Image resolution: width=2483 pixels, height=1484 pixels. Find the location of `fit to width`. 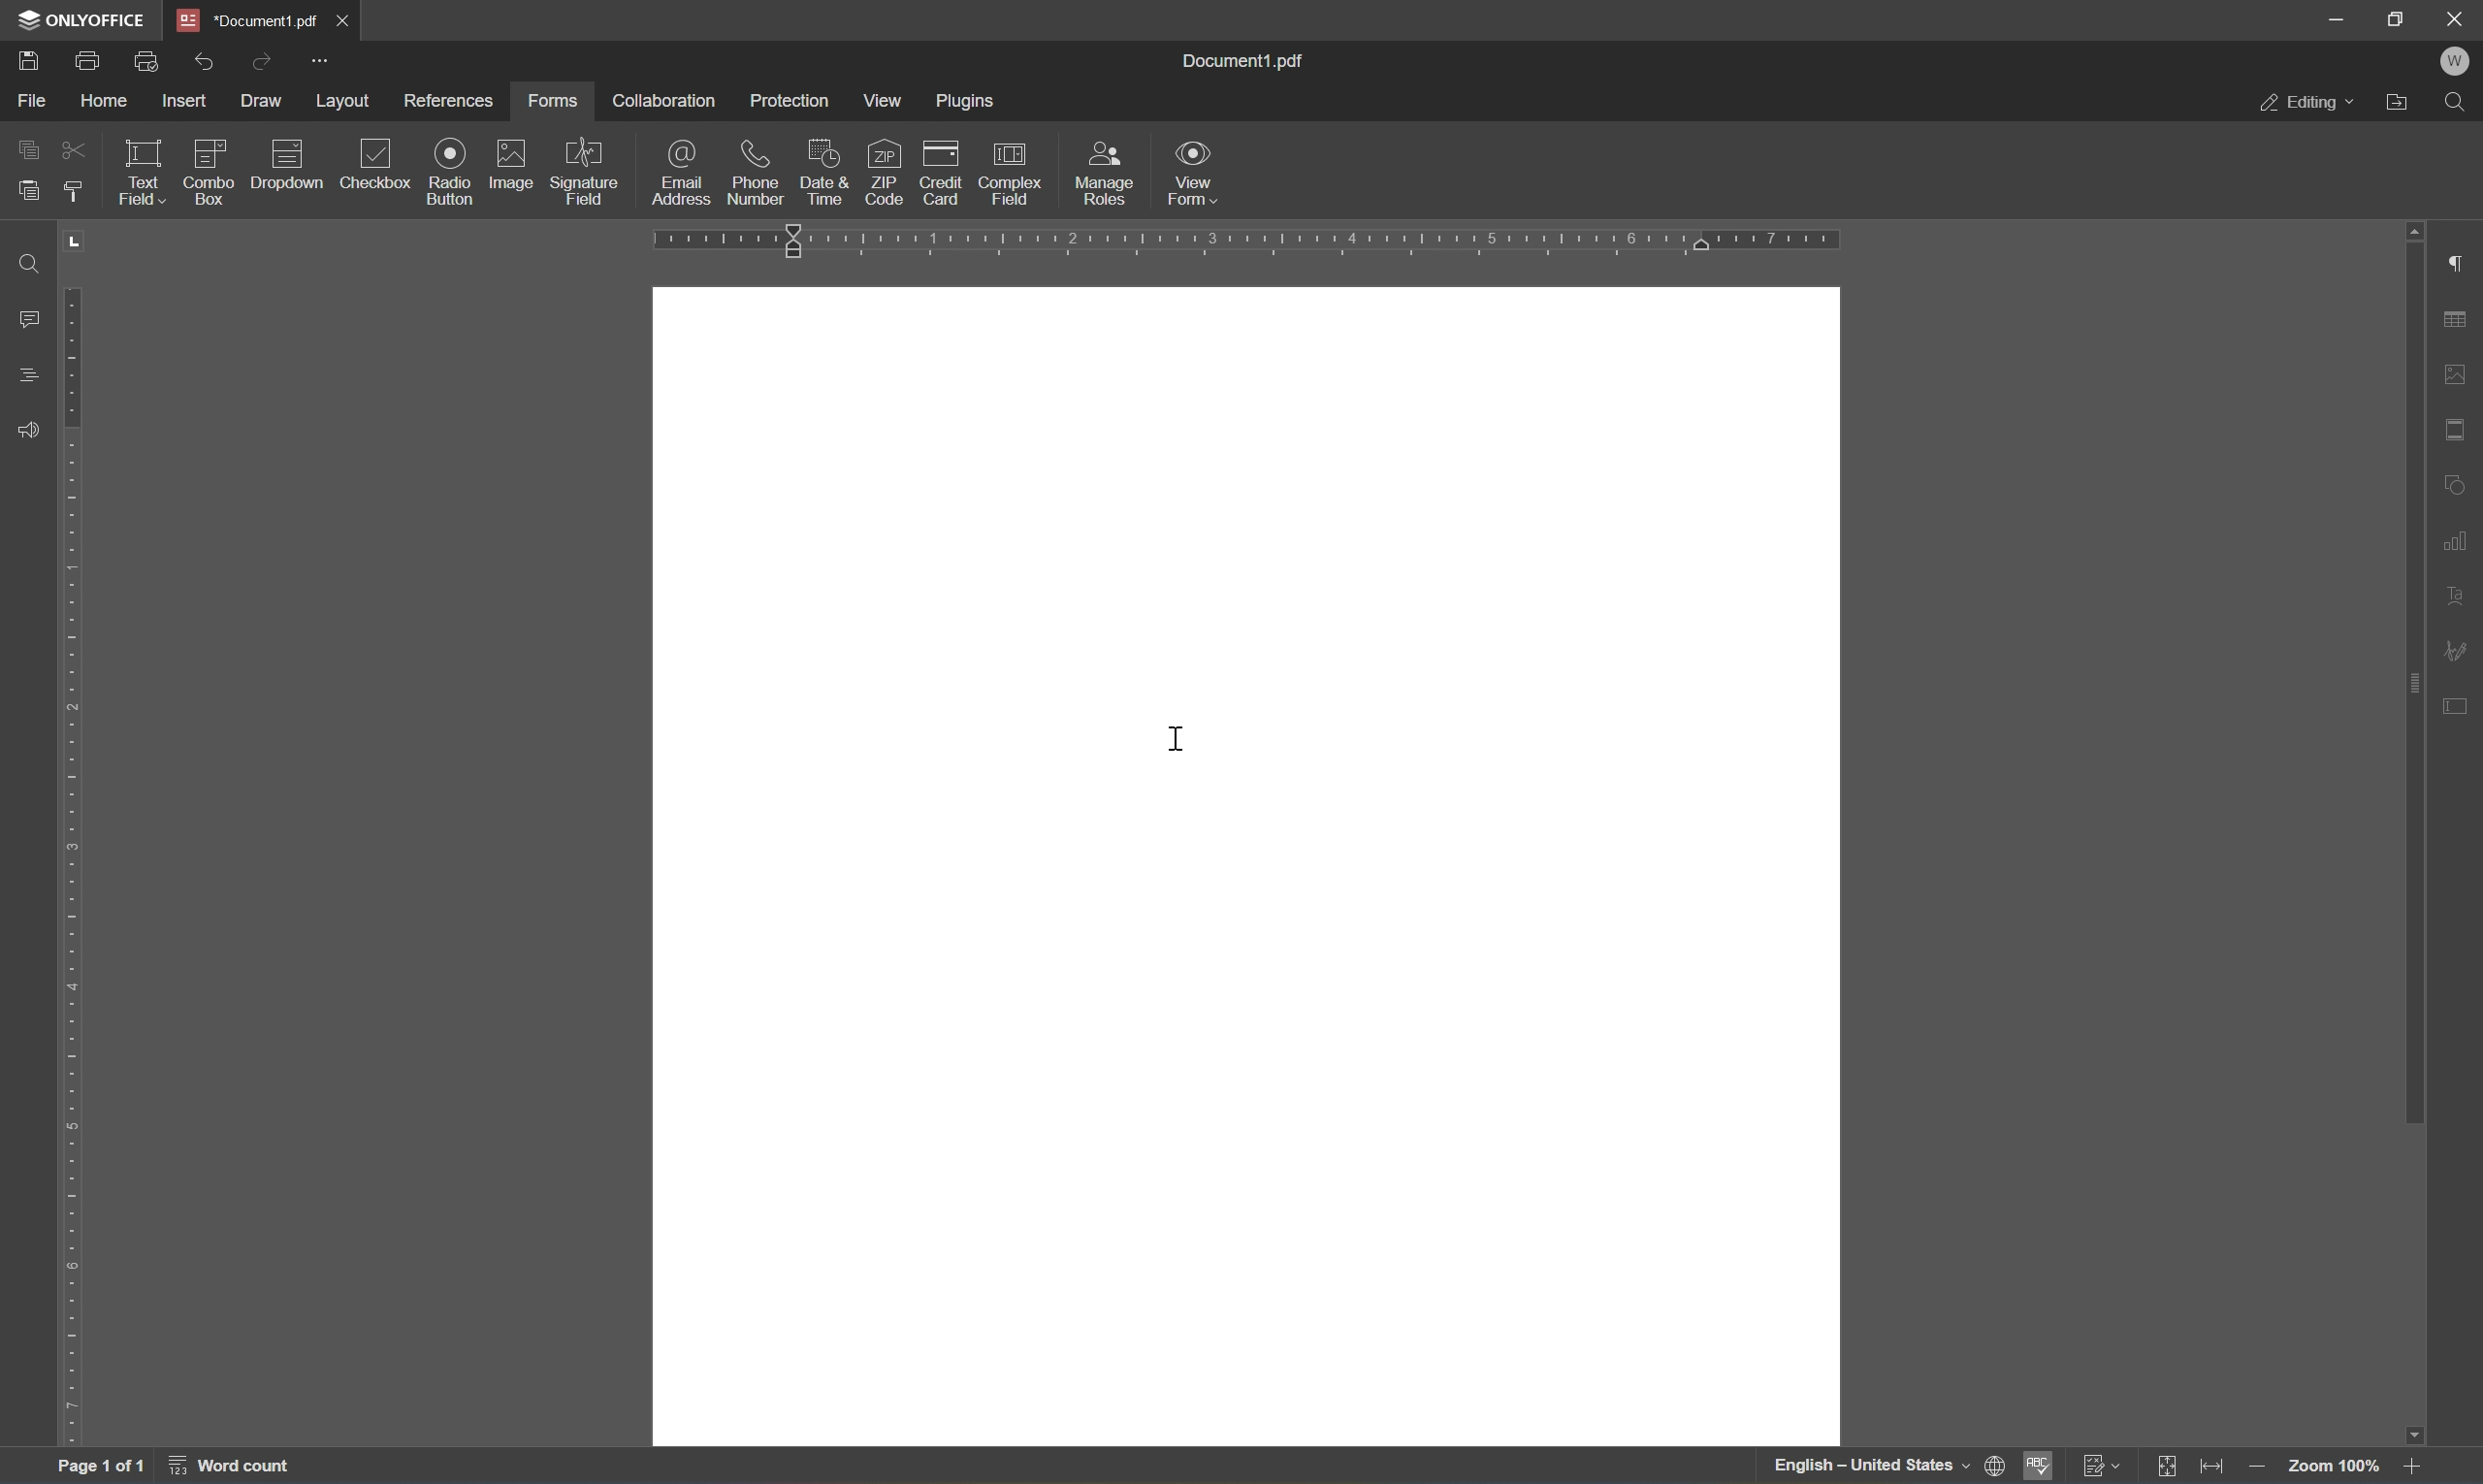

fit to width is located at coordinates (2221, 1467).